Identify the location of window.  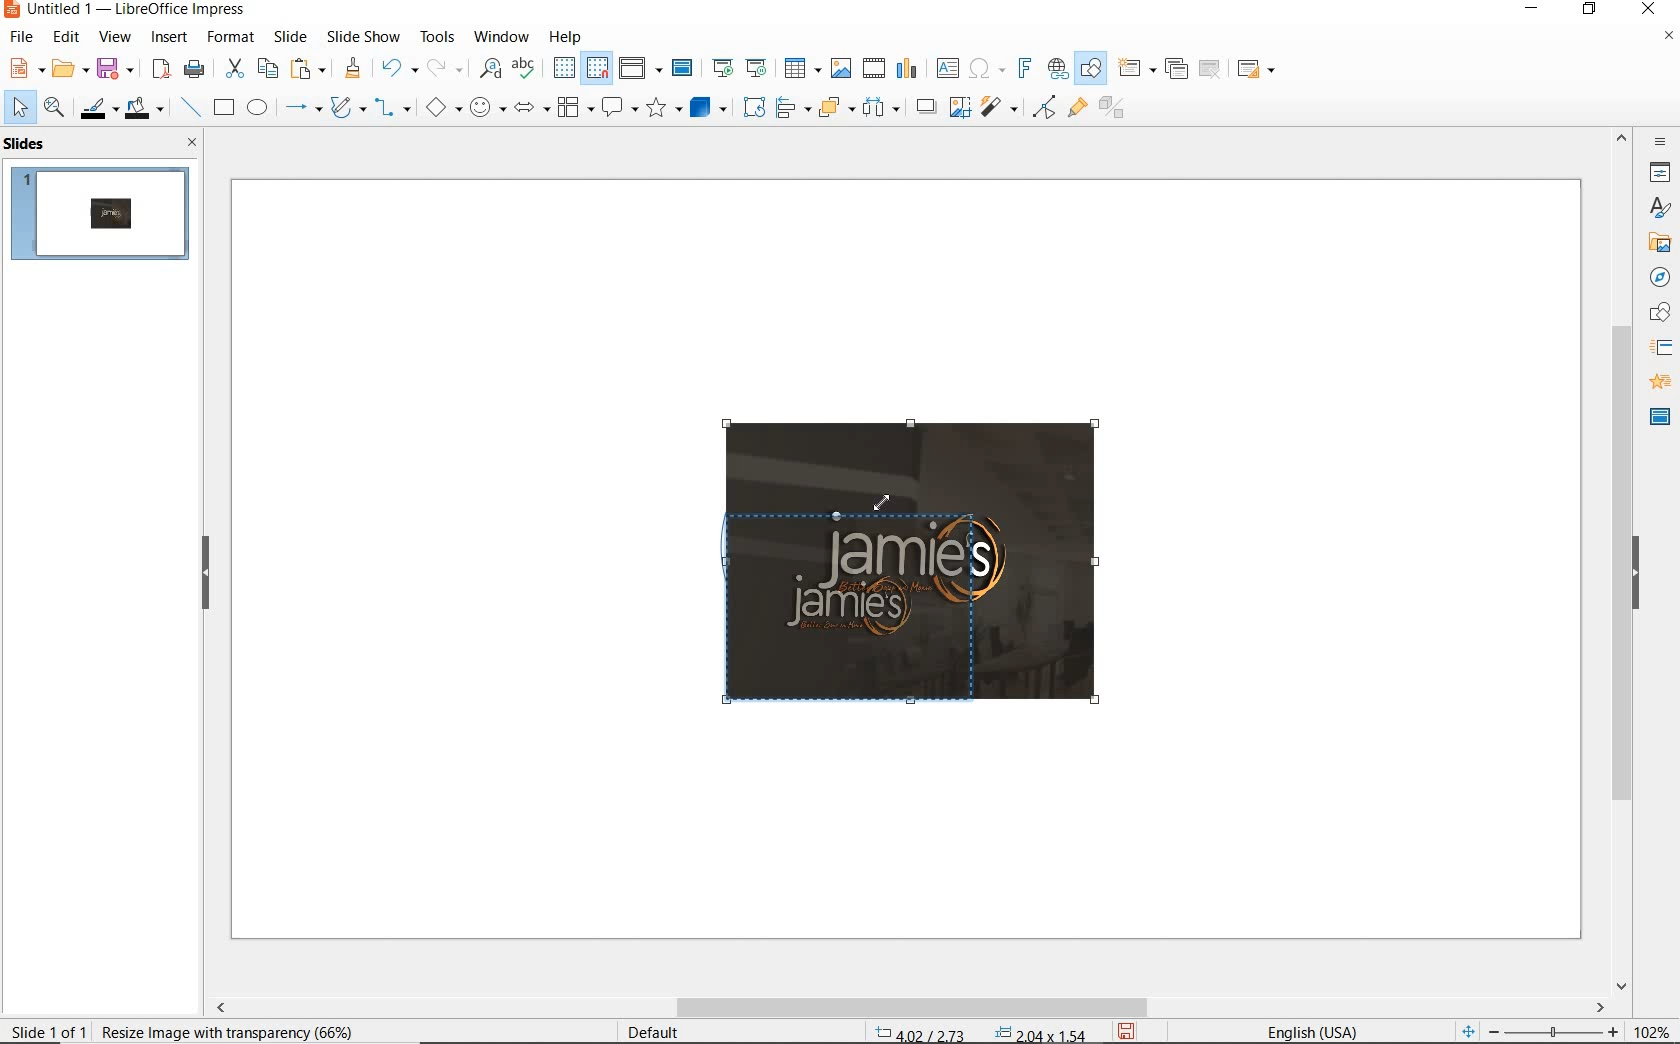
(501, 35).